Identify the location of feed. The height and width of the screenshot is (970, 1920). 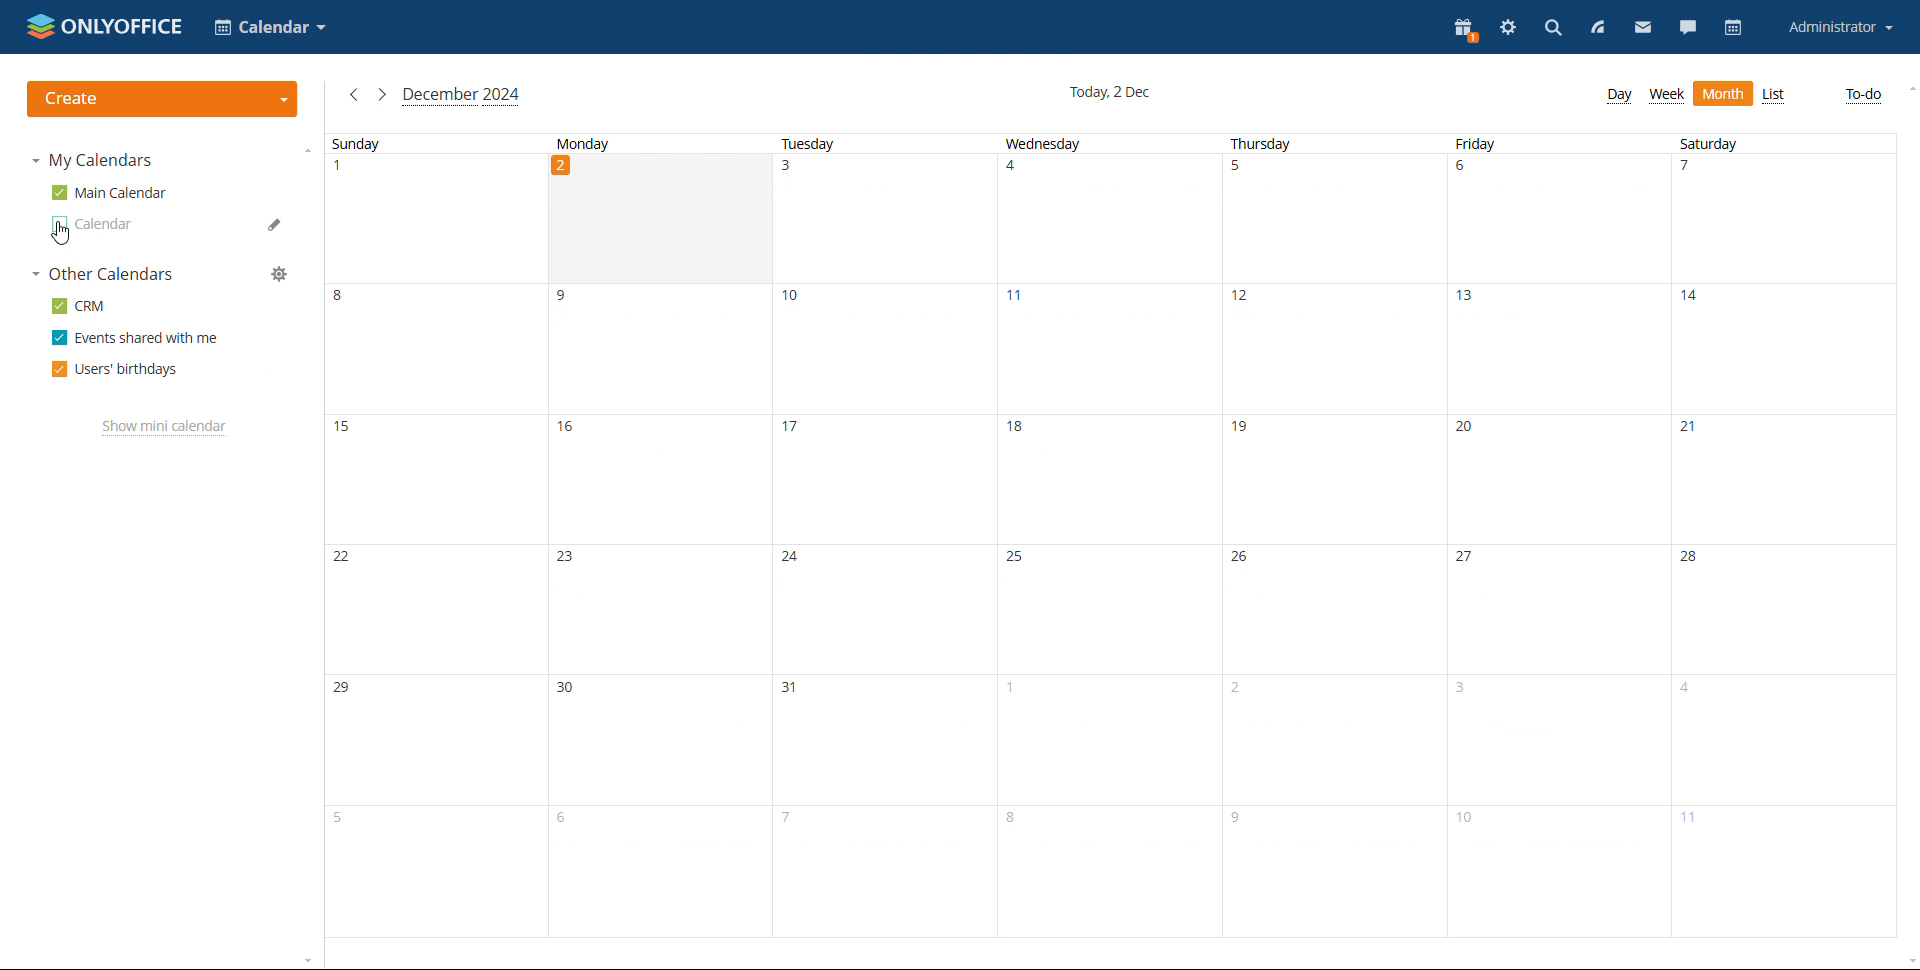
(1596, 30).